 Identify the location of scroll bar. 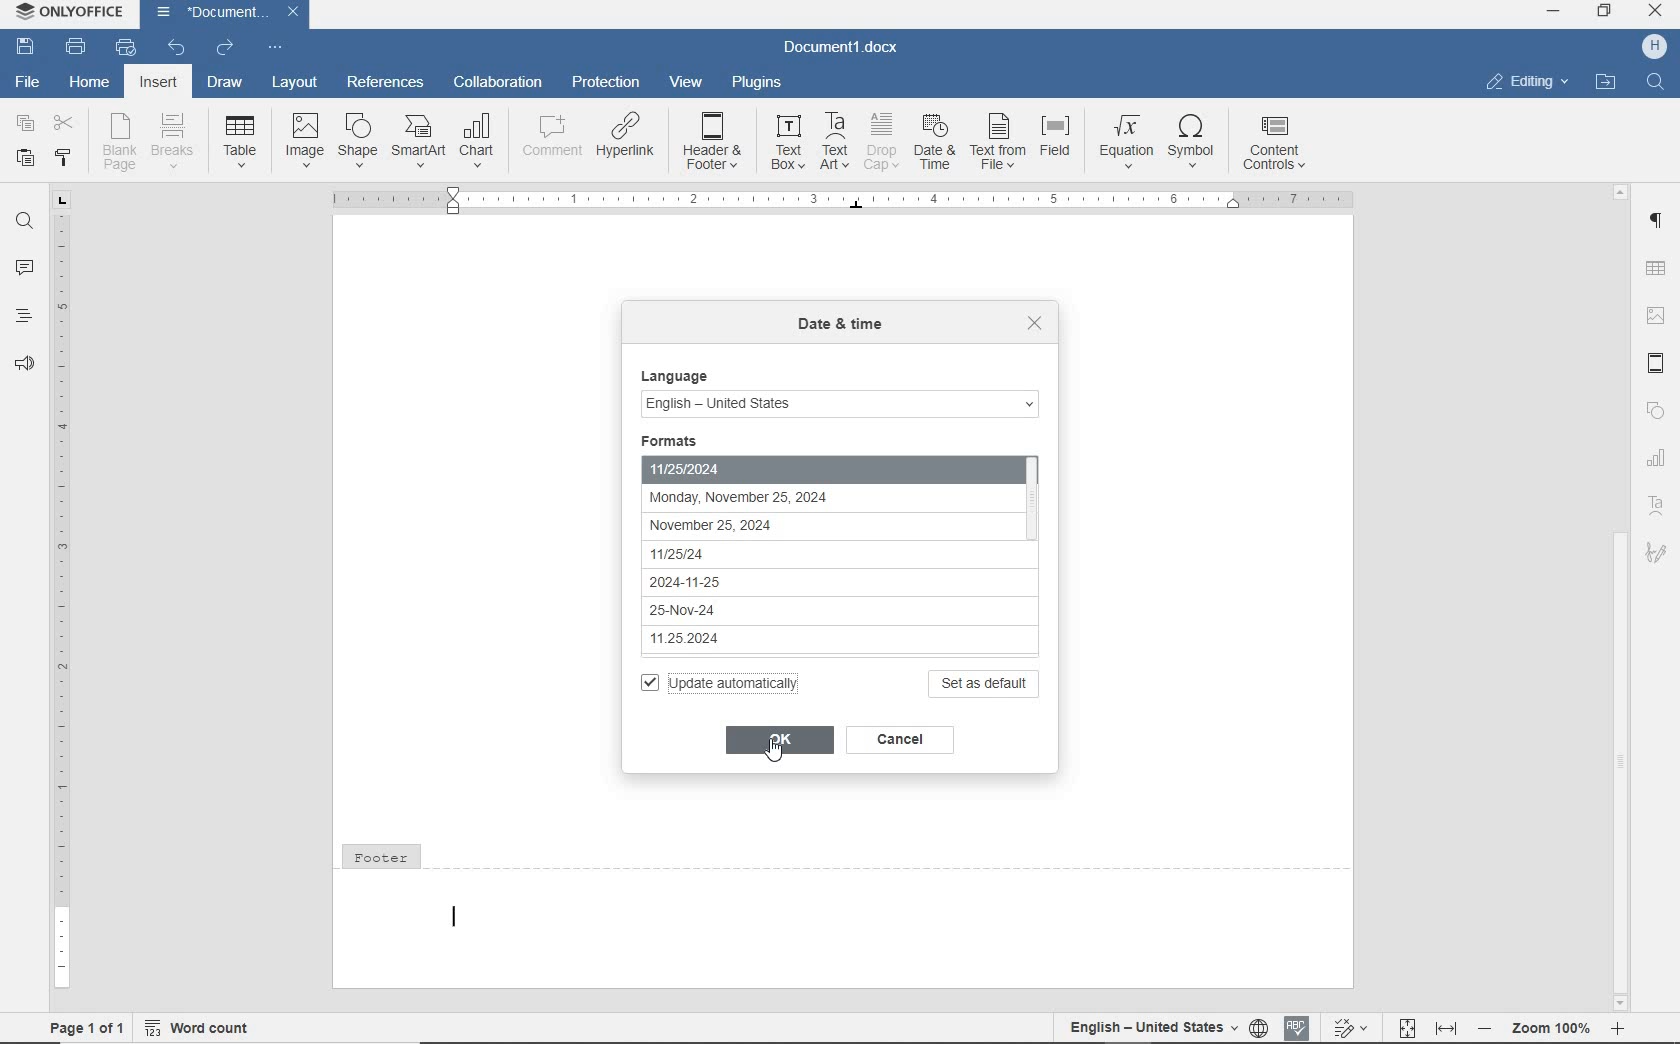
(1044, 549).